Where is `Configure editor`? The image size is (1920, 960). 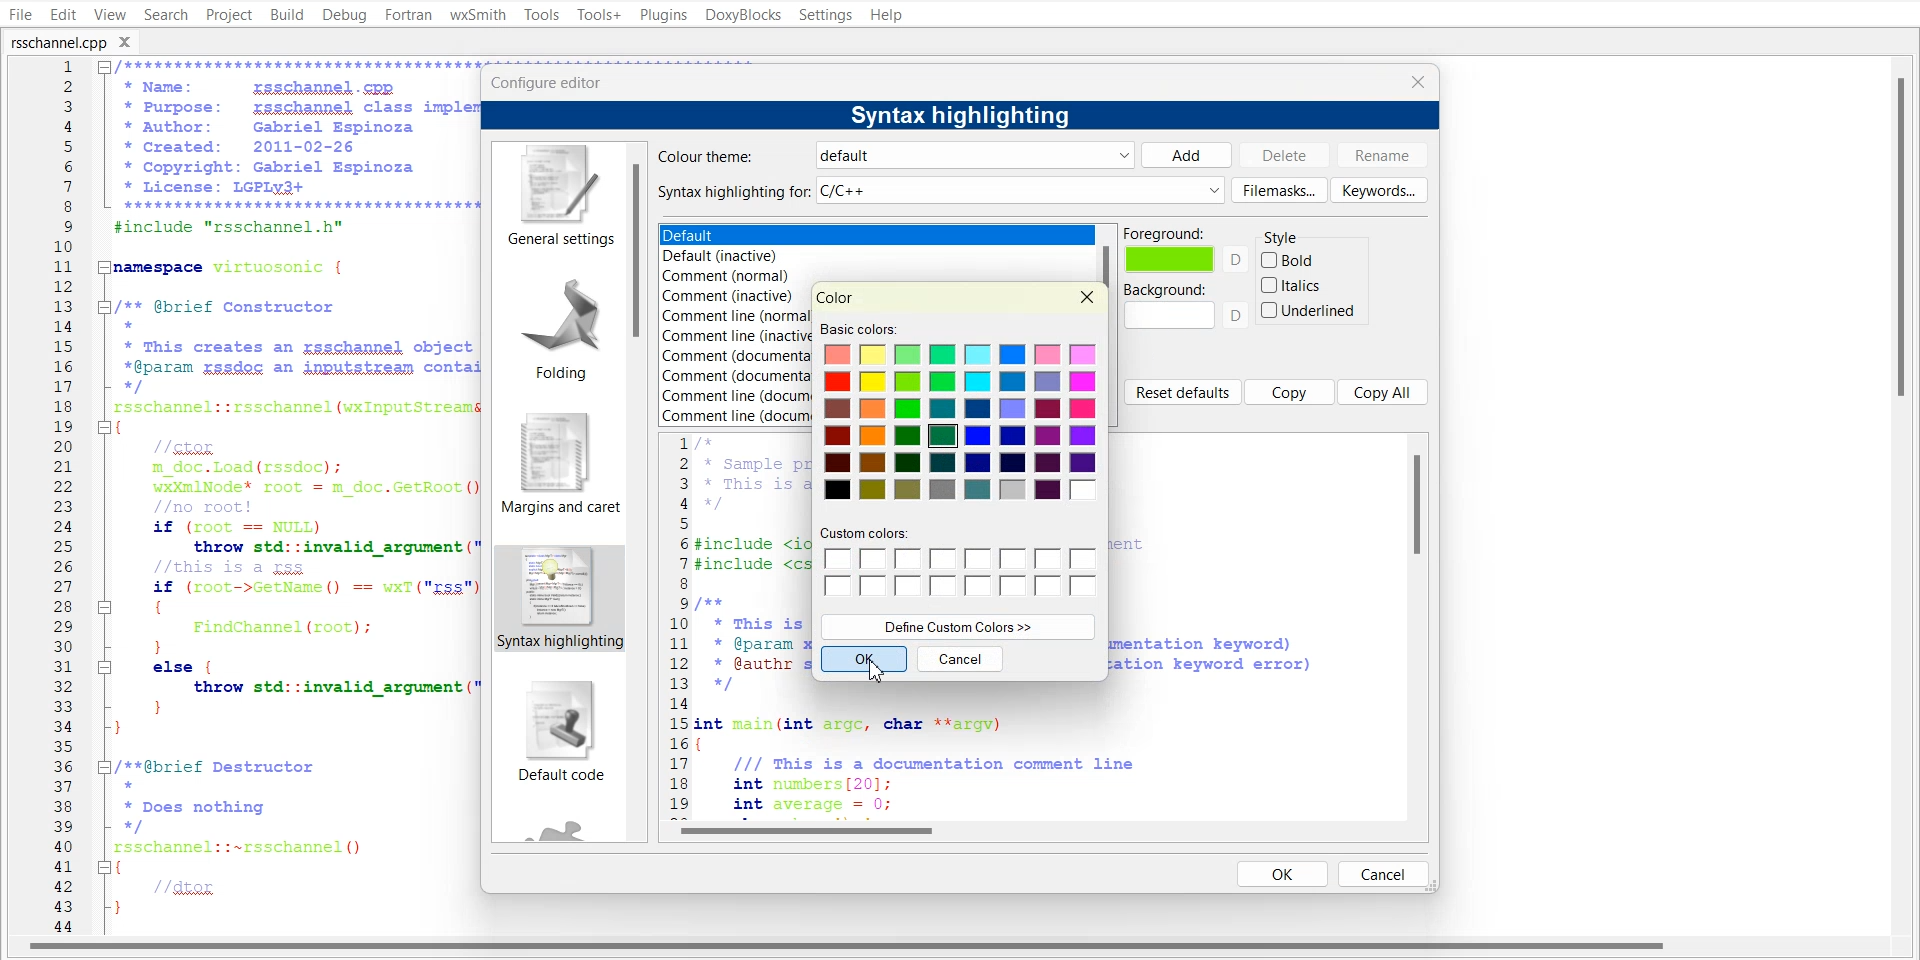
Configure editor is located at coordinates (555, 81).